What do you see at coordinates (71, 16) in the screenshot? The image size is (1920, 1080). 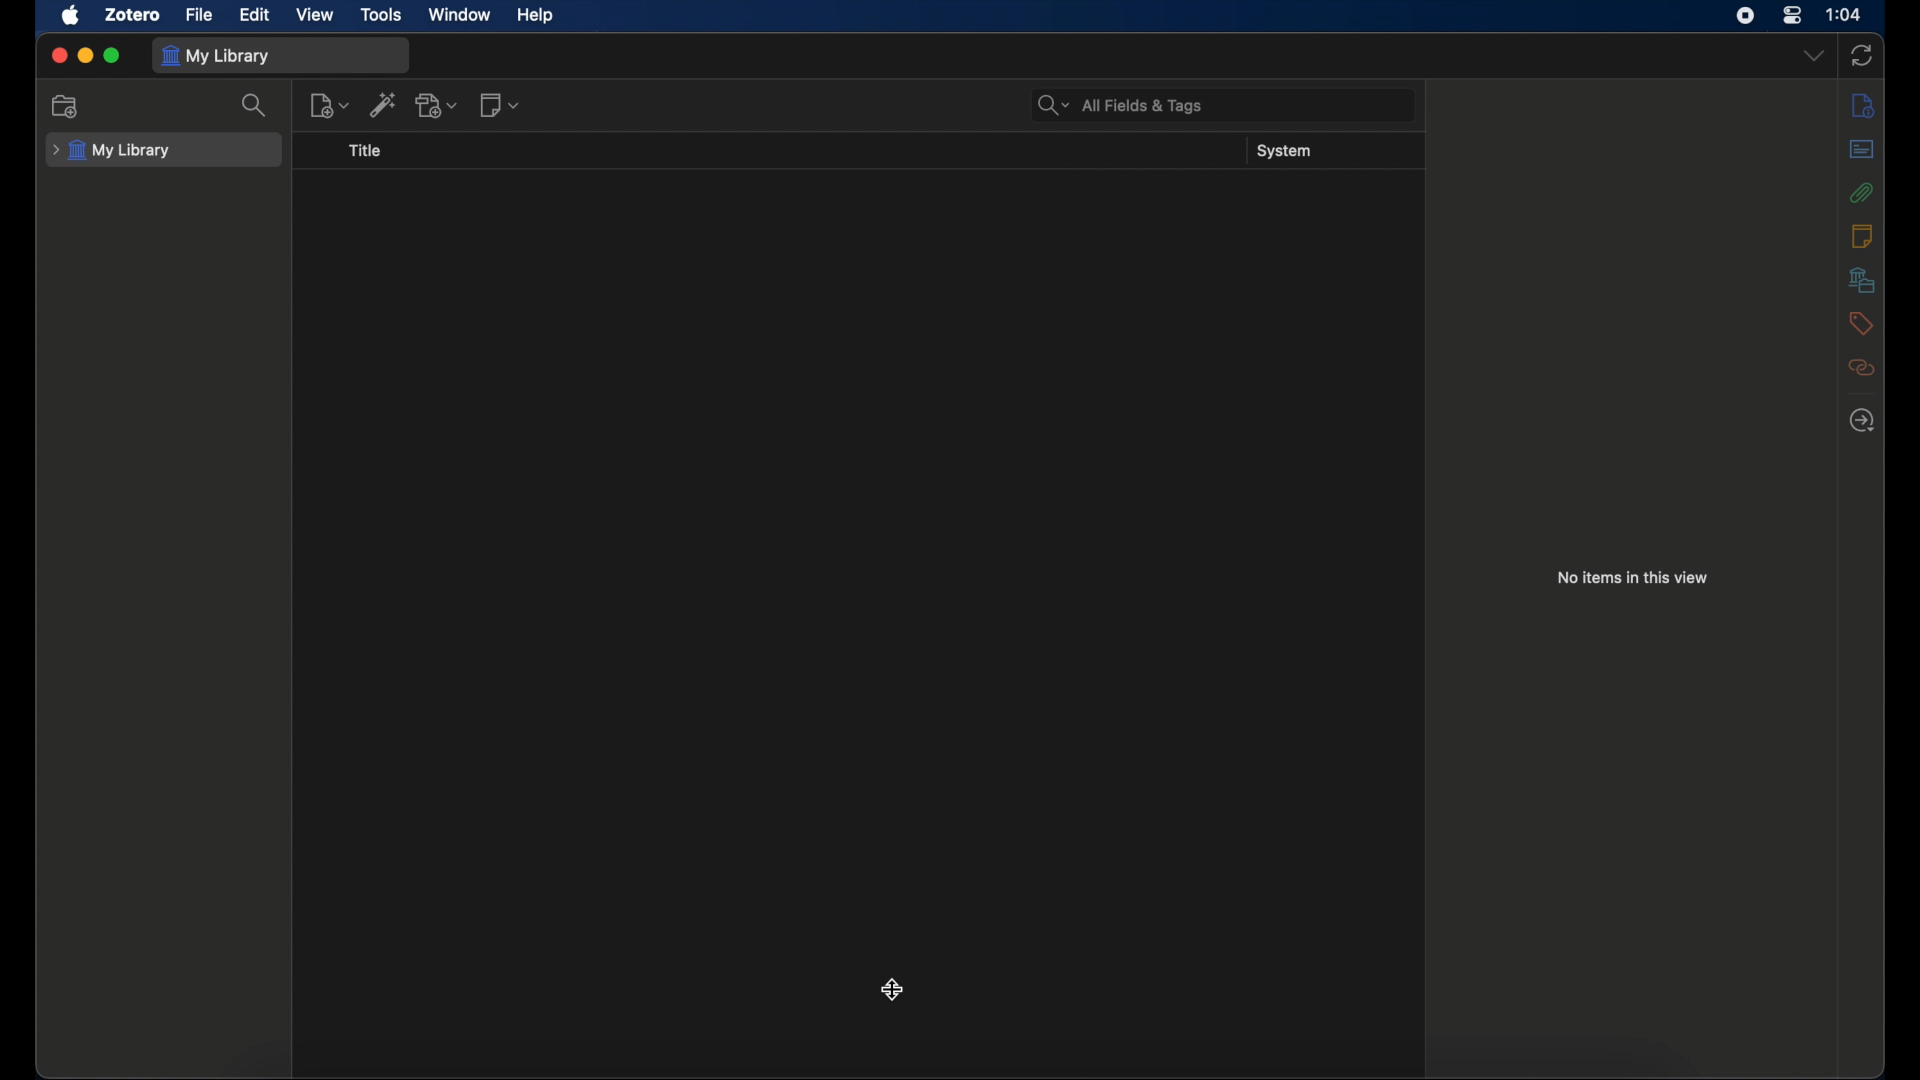 I see `apple` at bounding box center [71, 16].